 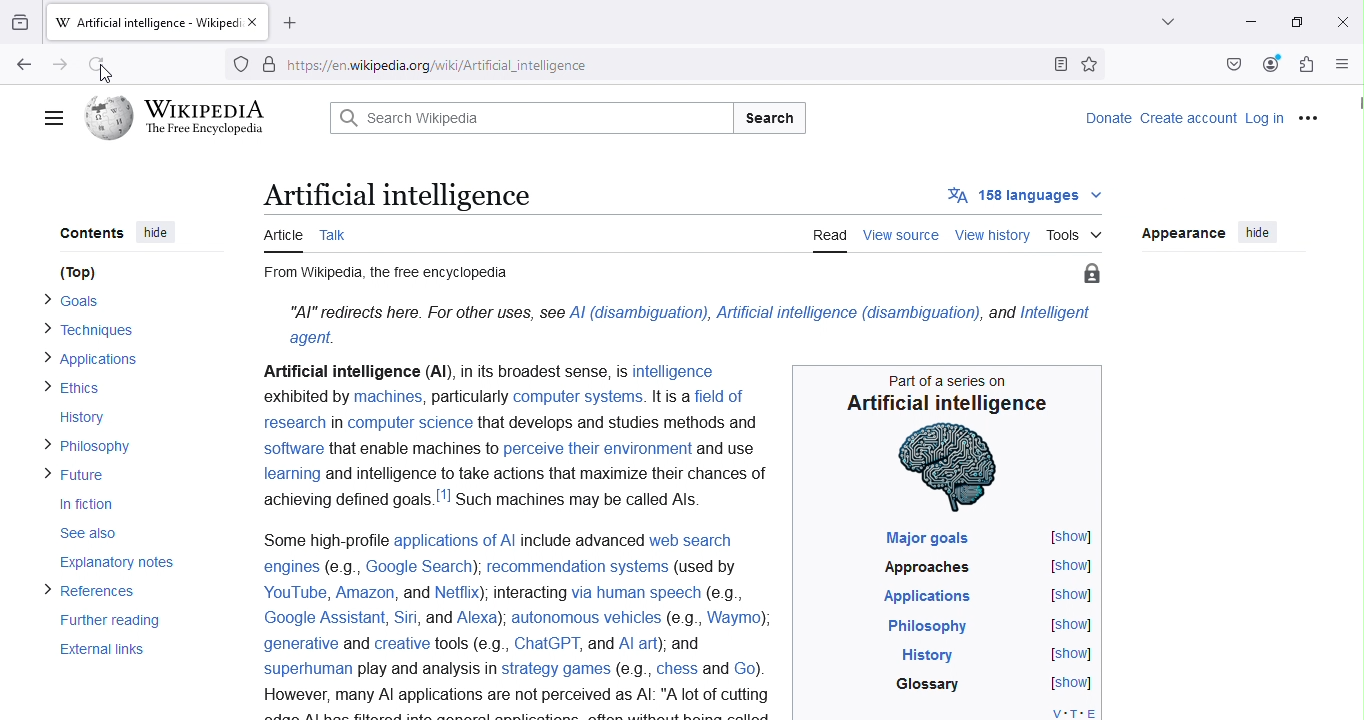 What do you see at coordinates (402, 646) in the screenshot?
I see `Creative` at bounding box center [402, 646].